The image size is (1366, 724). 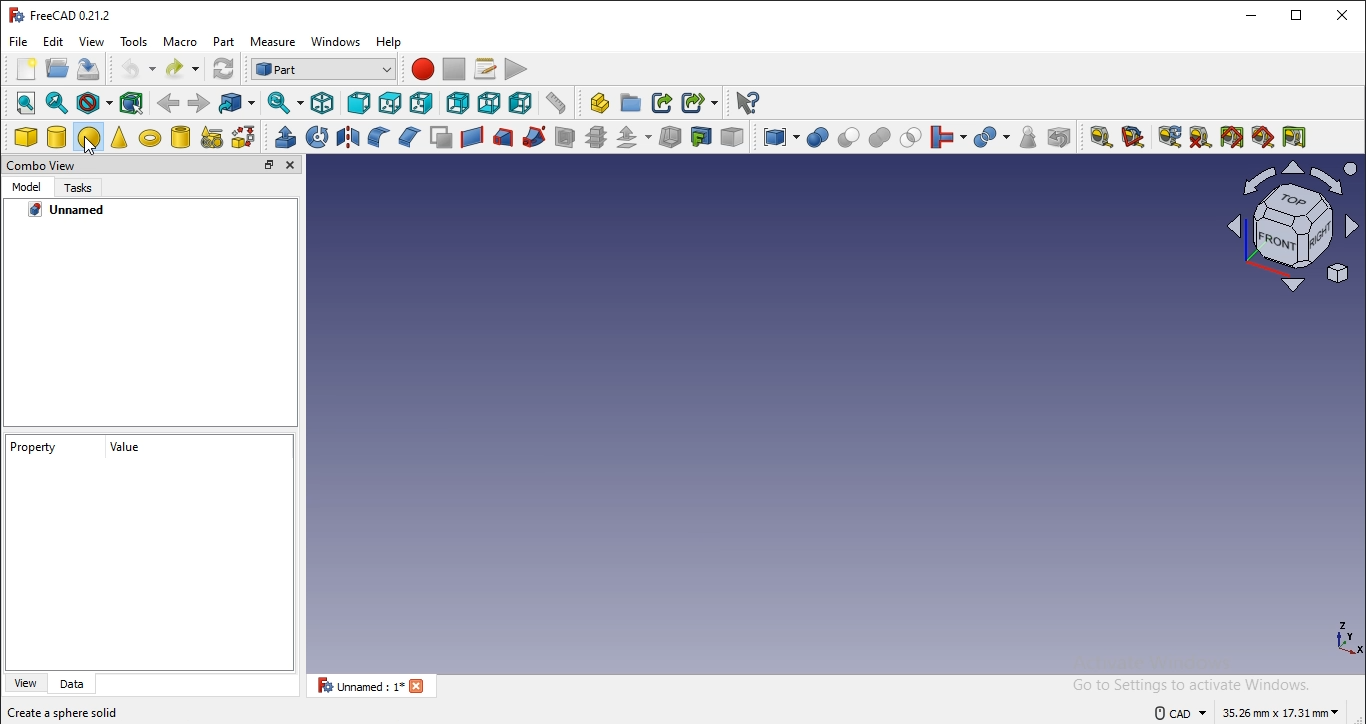 I want to click on cut, so click(x=847, y=138).